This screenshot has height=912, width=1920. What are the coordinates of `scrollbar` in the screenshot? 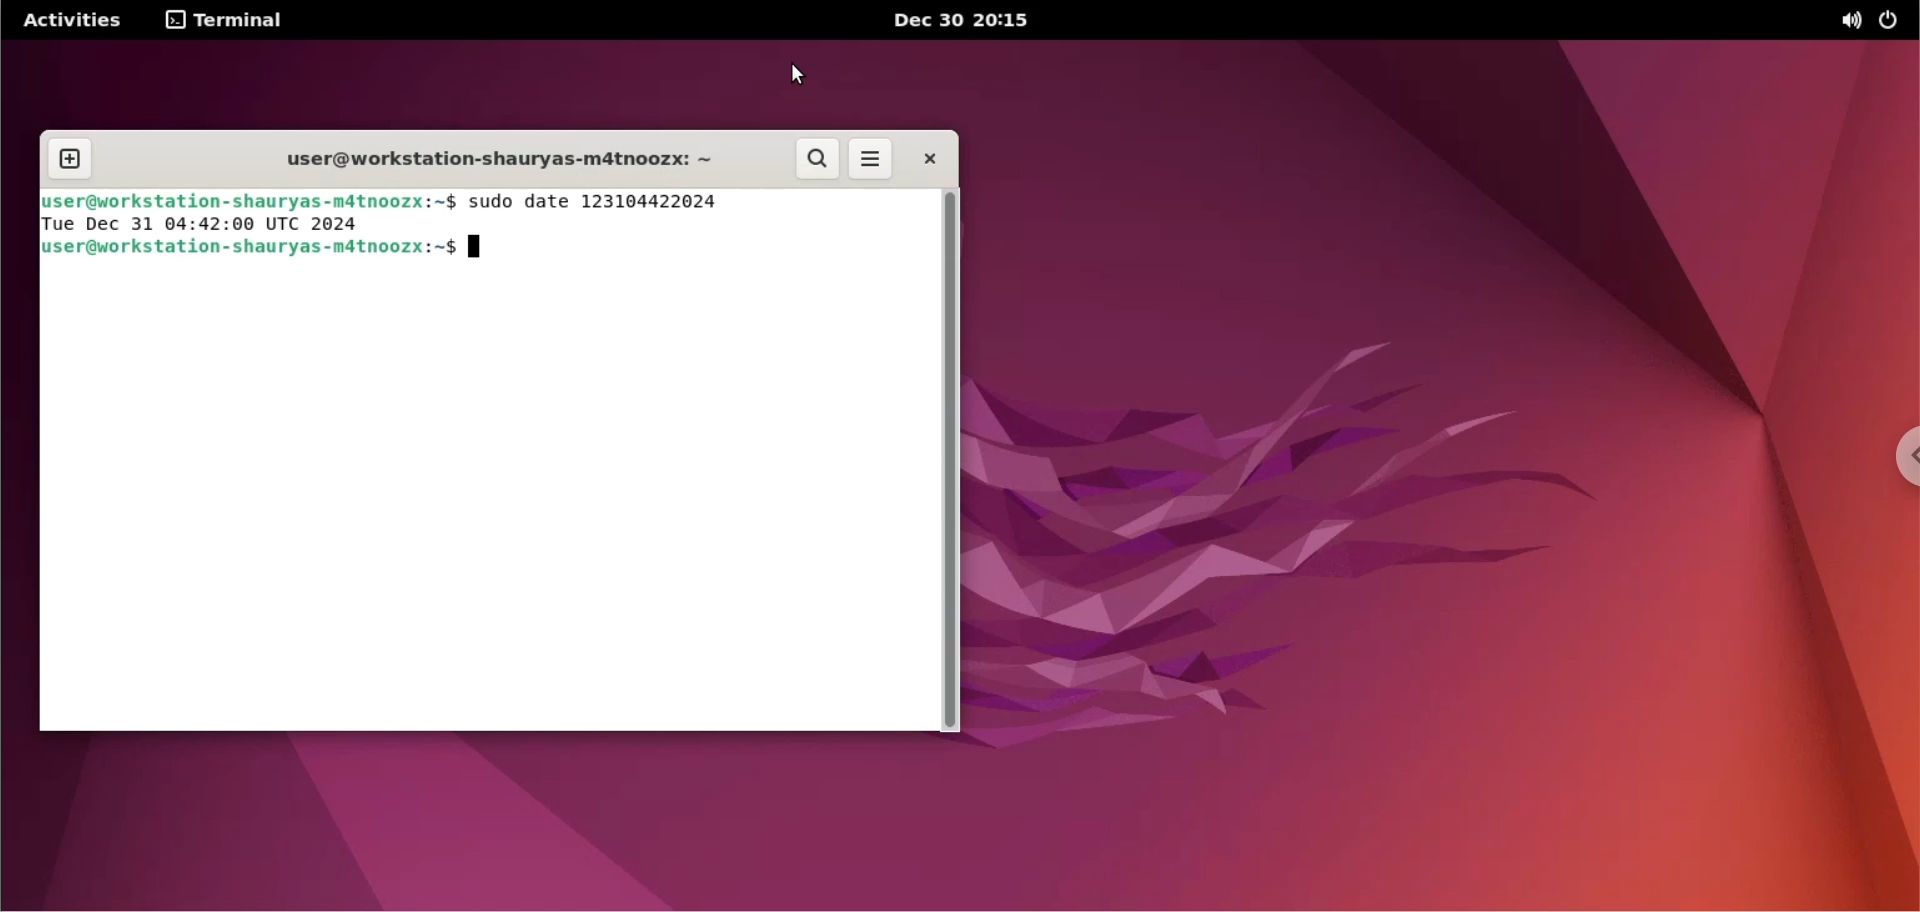 It's located at (949, 462).